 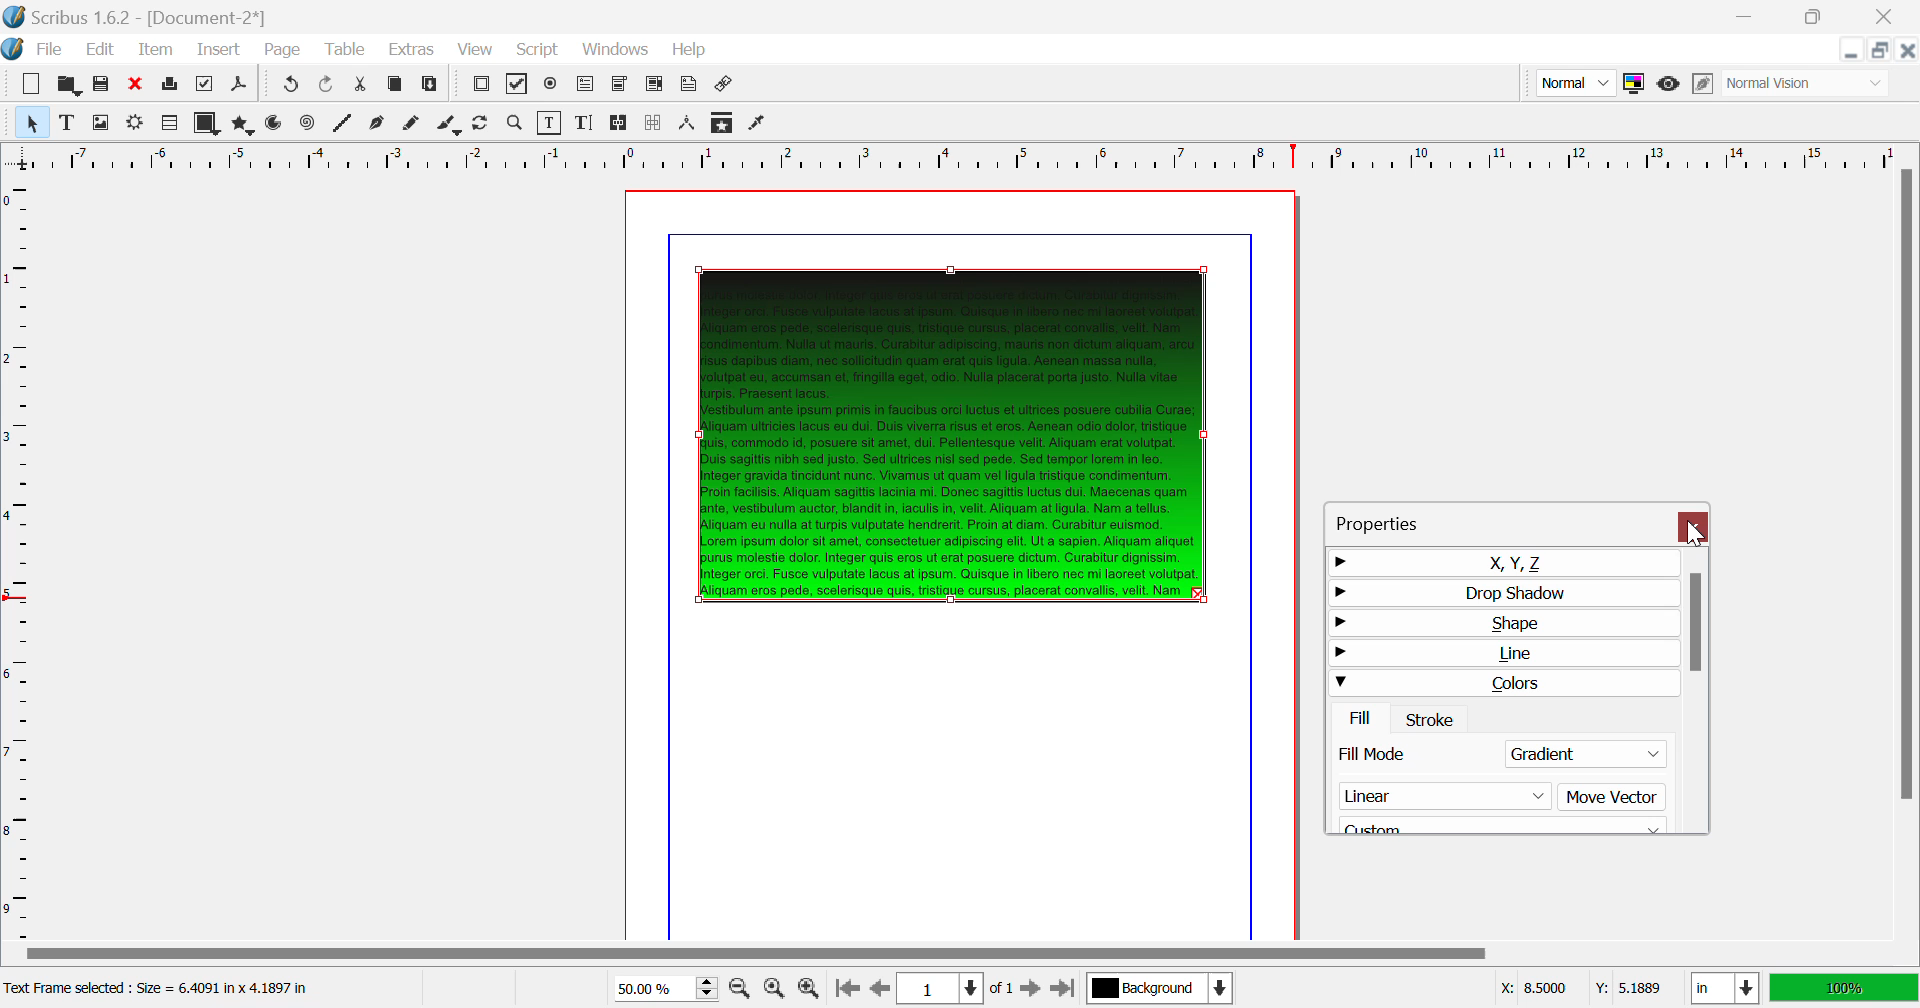 I want to click on Scroll Bar, so click(x=1697, y=690).